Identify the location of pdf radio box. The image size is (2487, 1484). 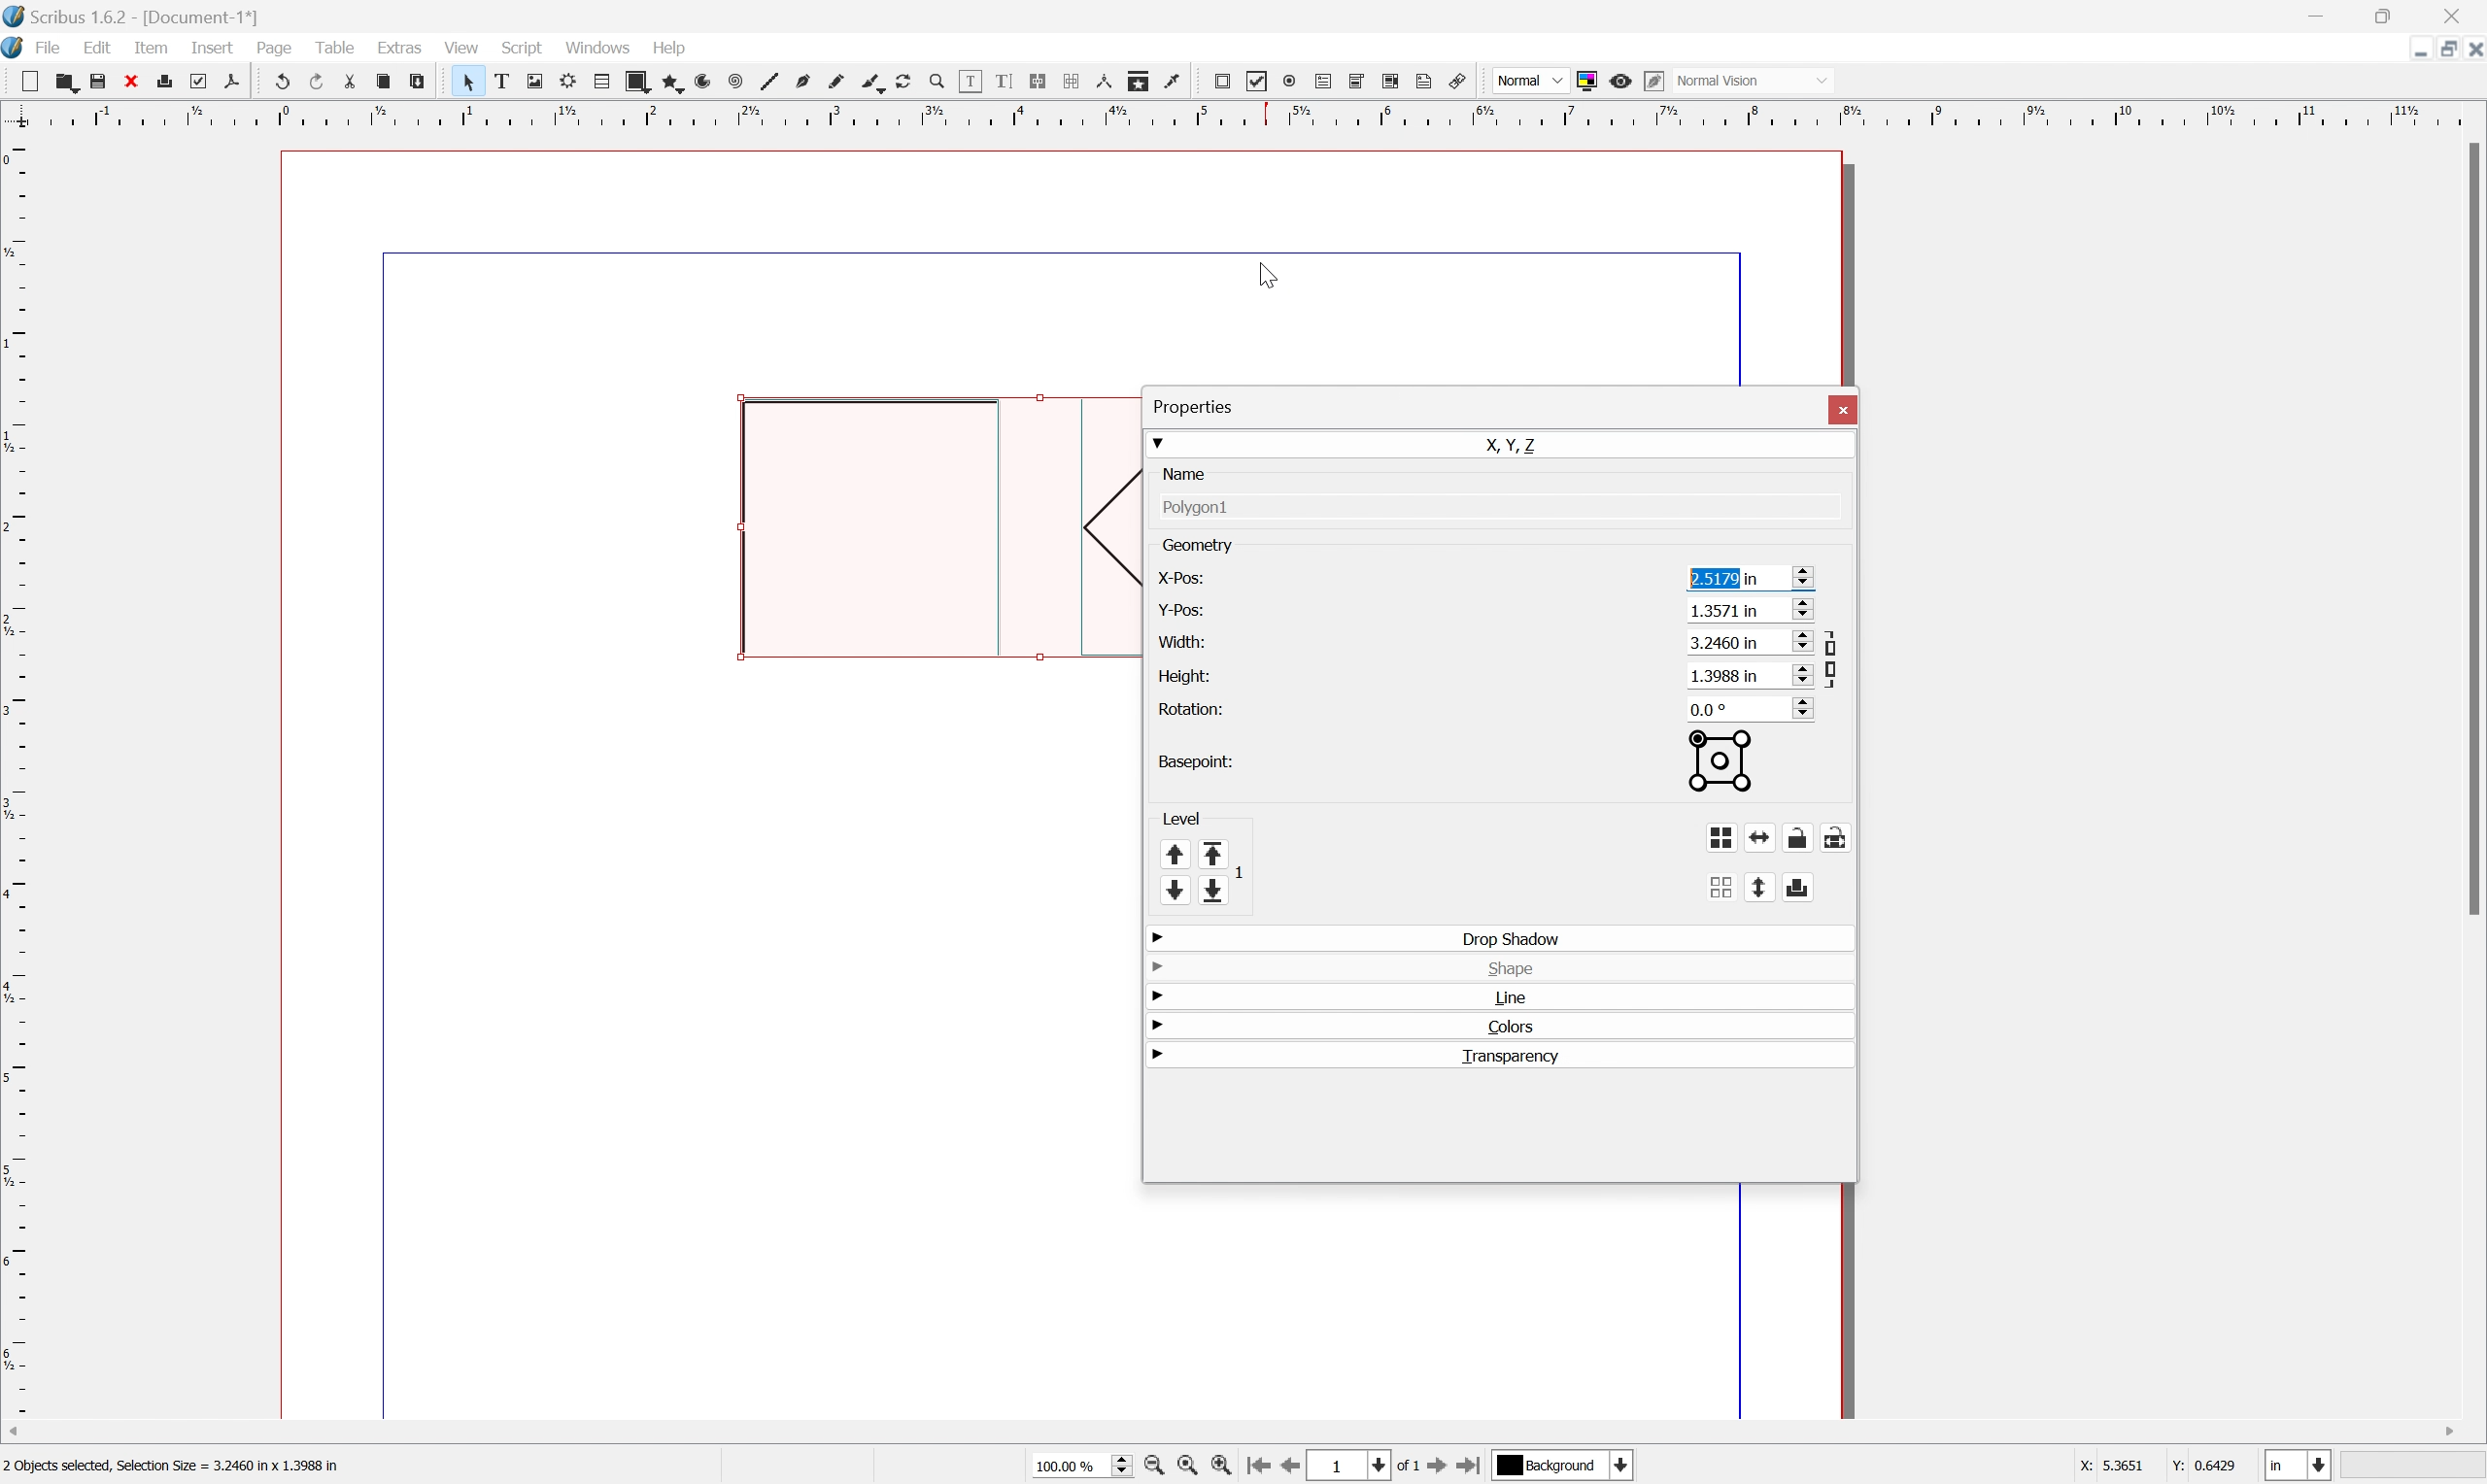
(1286, 80).